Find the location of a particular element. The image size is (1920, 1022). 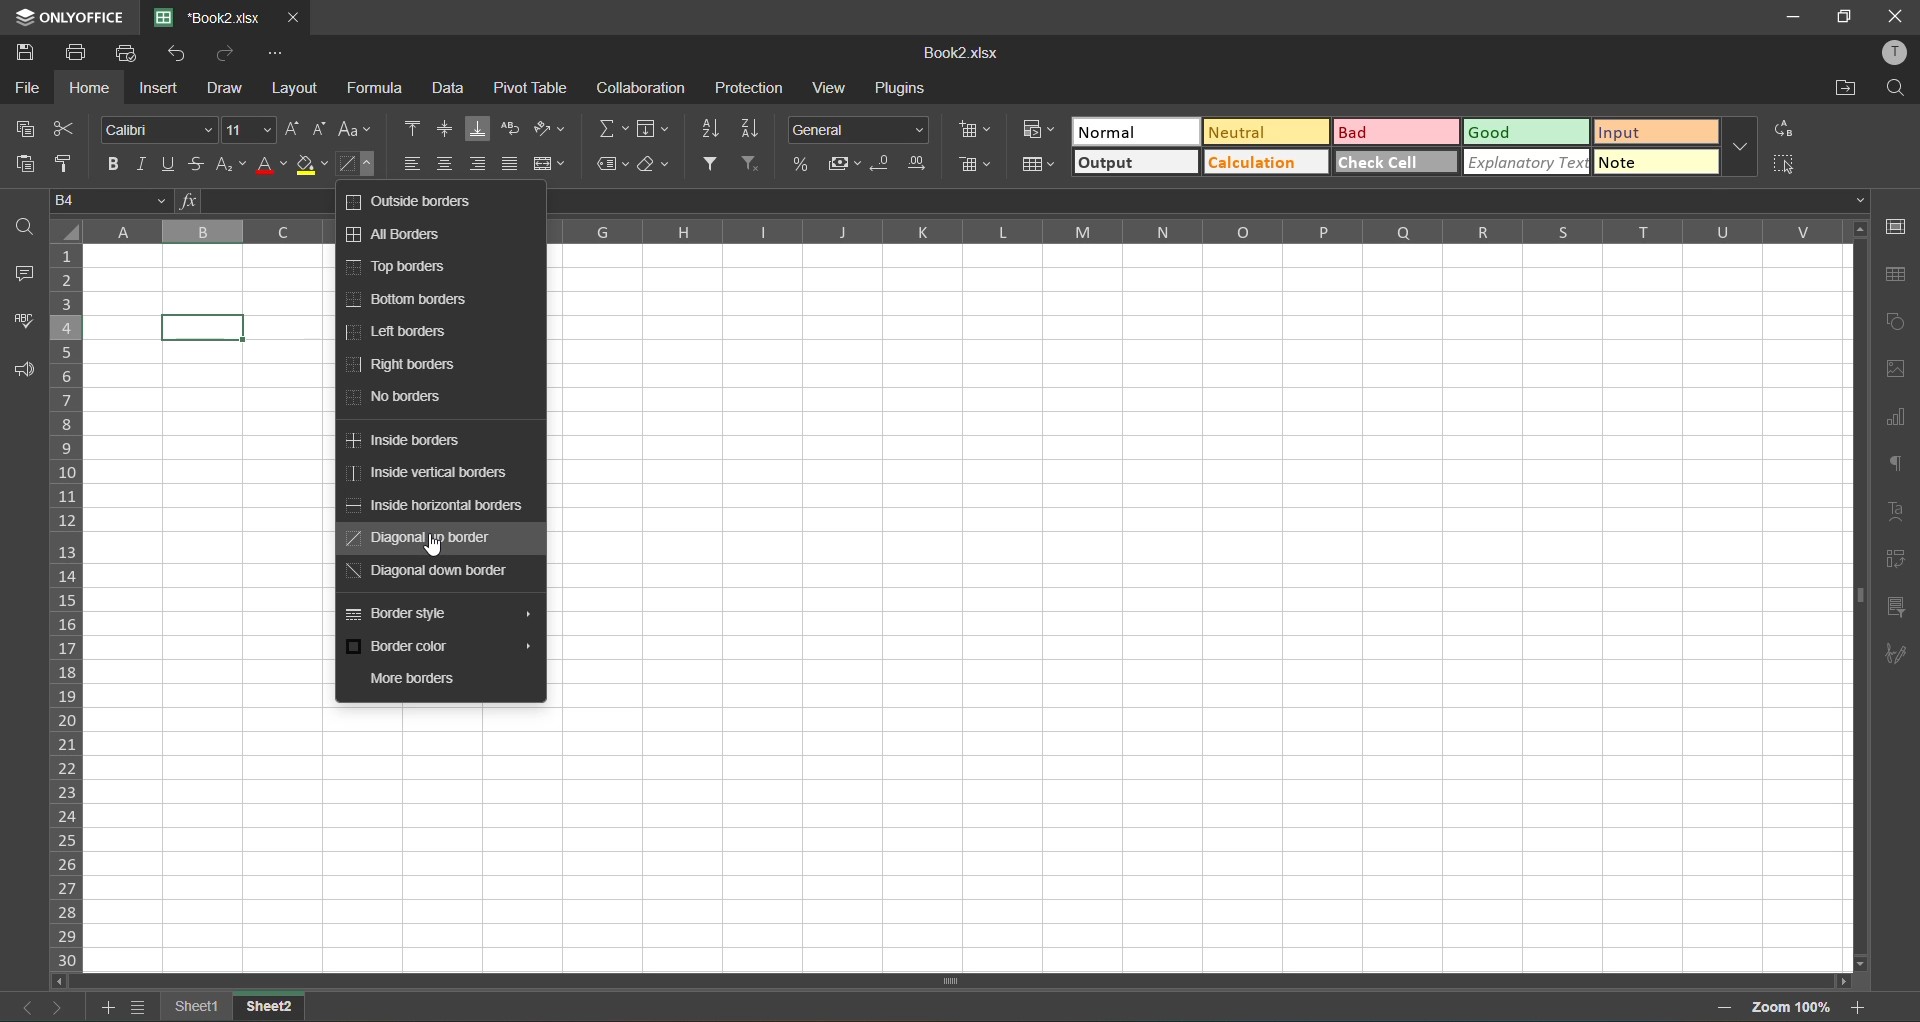

charts is located at coordinates (1896, 419).